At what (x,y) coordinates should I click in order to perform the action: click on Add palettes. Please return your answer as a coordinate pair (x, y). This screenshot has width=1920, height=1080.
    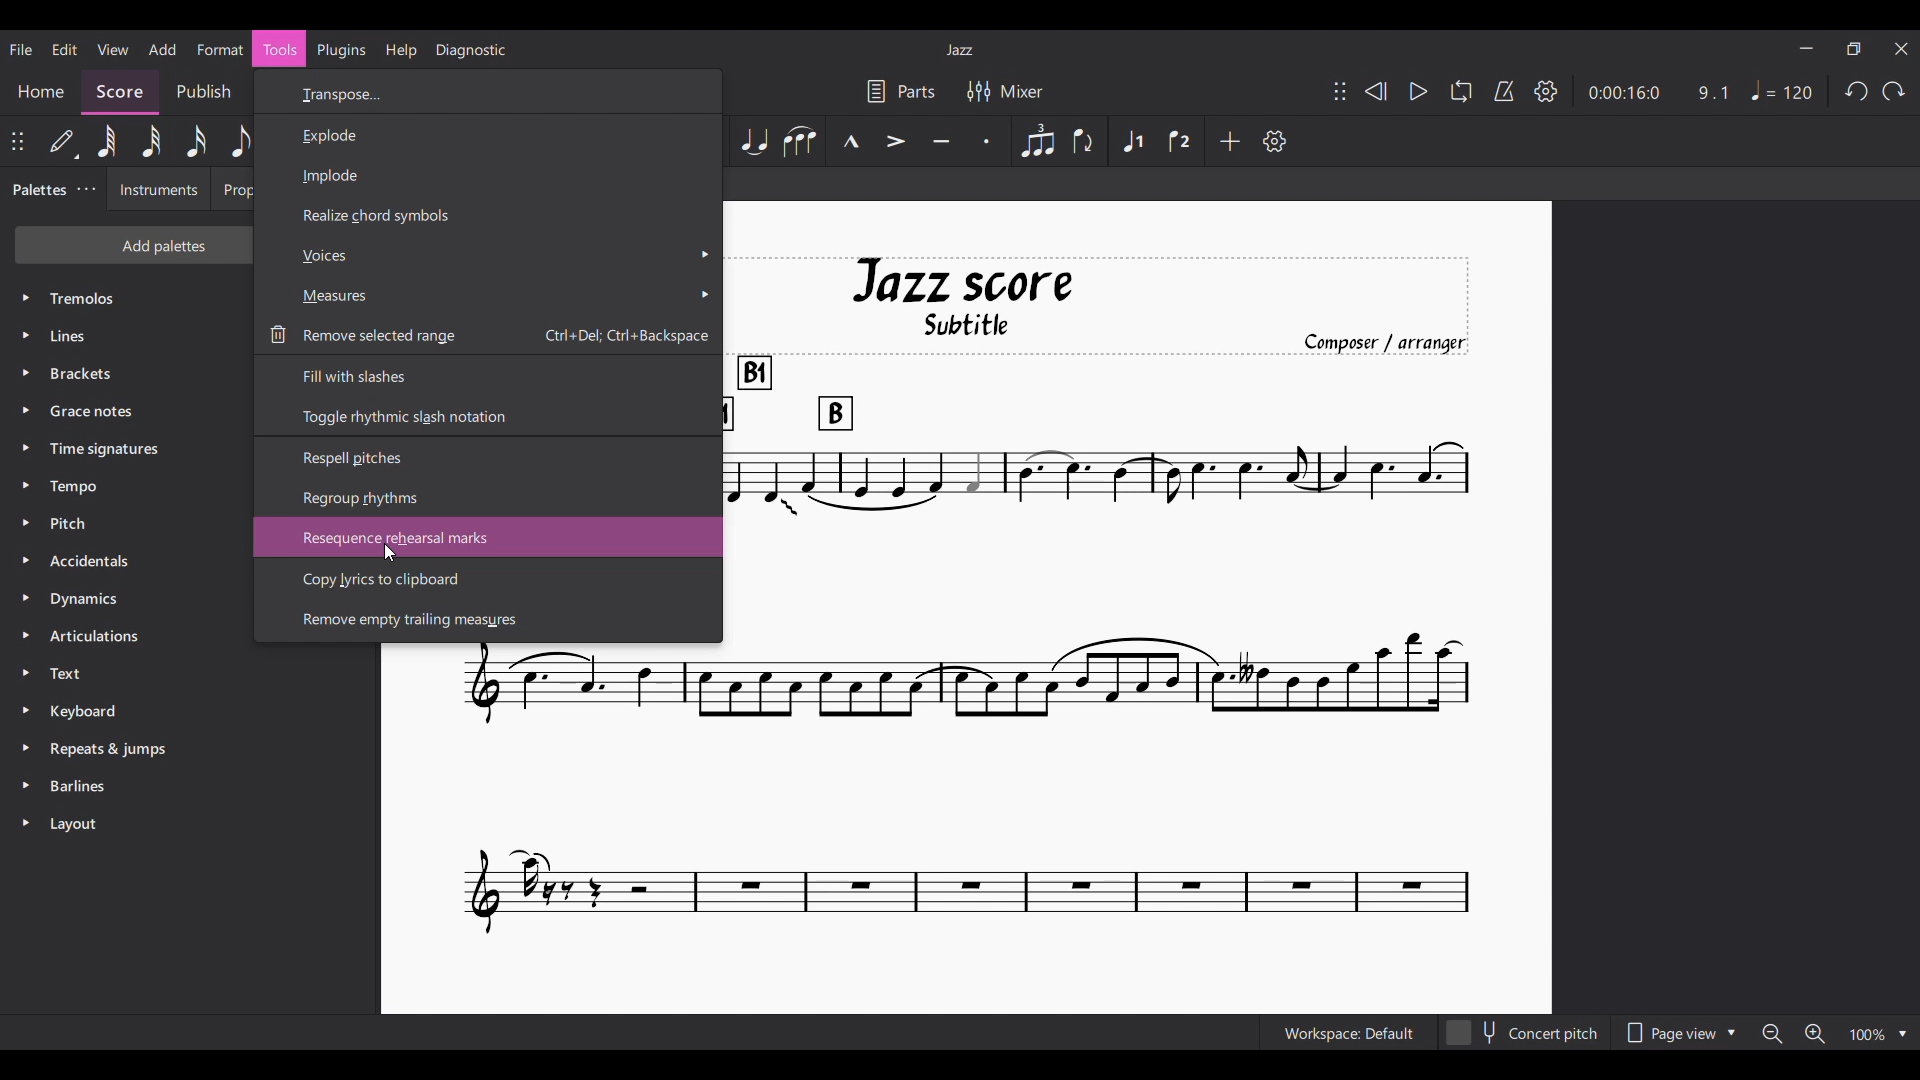
    Looking at the image, I should click on (132, 245).